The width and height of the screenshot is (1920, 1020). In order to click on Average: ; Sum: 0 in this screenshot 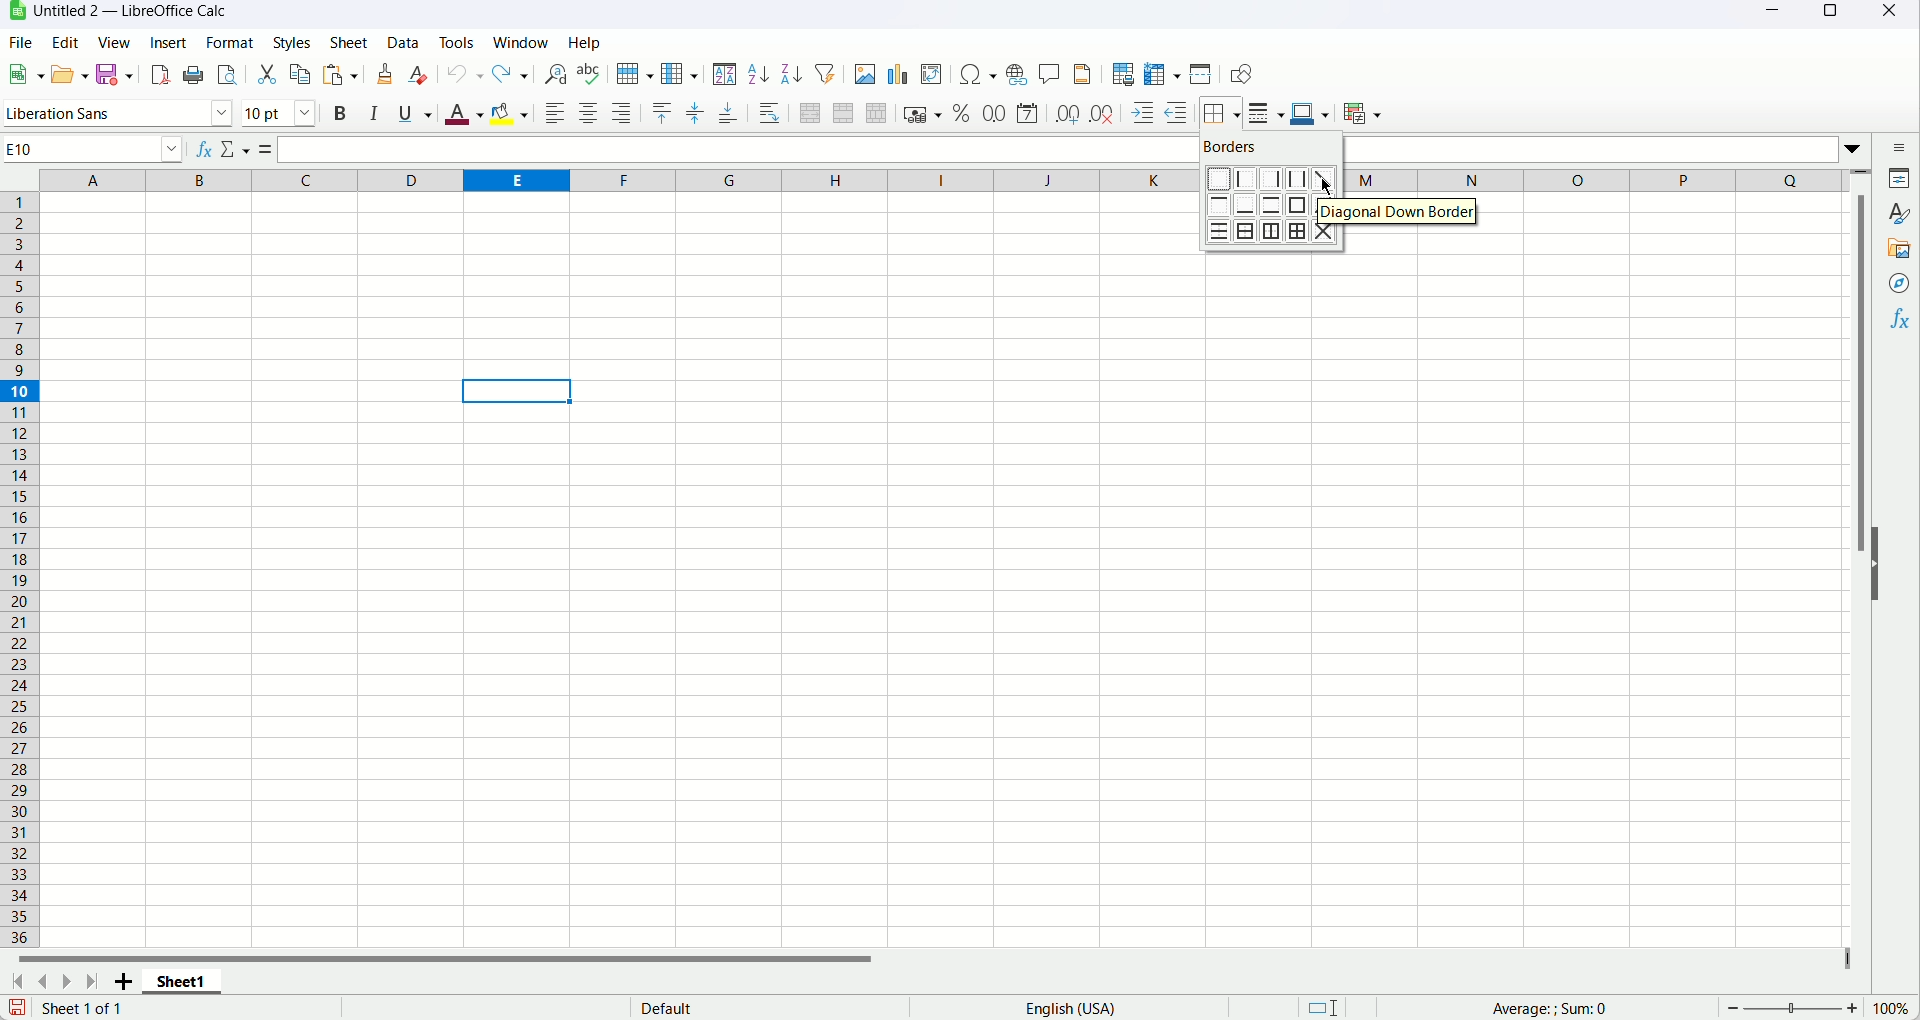, I will do `click(1544, 1007)`.